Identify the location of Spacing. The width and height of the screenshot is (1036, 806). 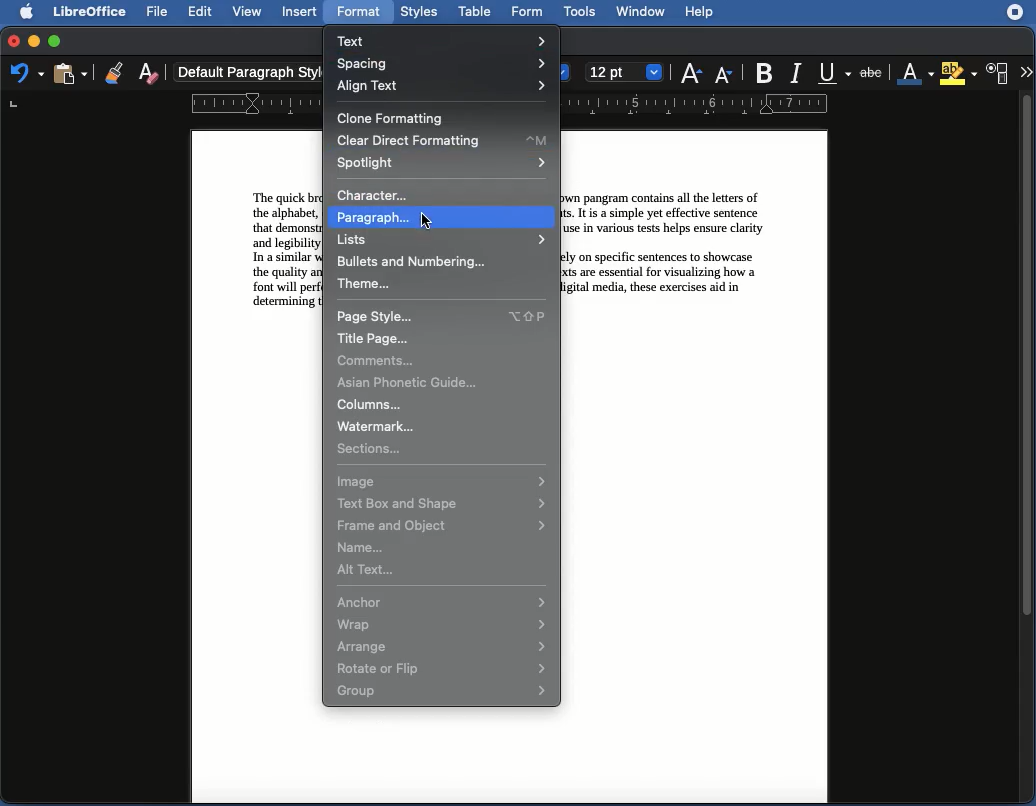
(443, 63).